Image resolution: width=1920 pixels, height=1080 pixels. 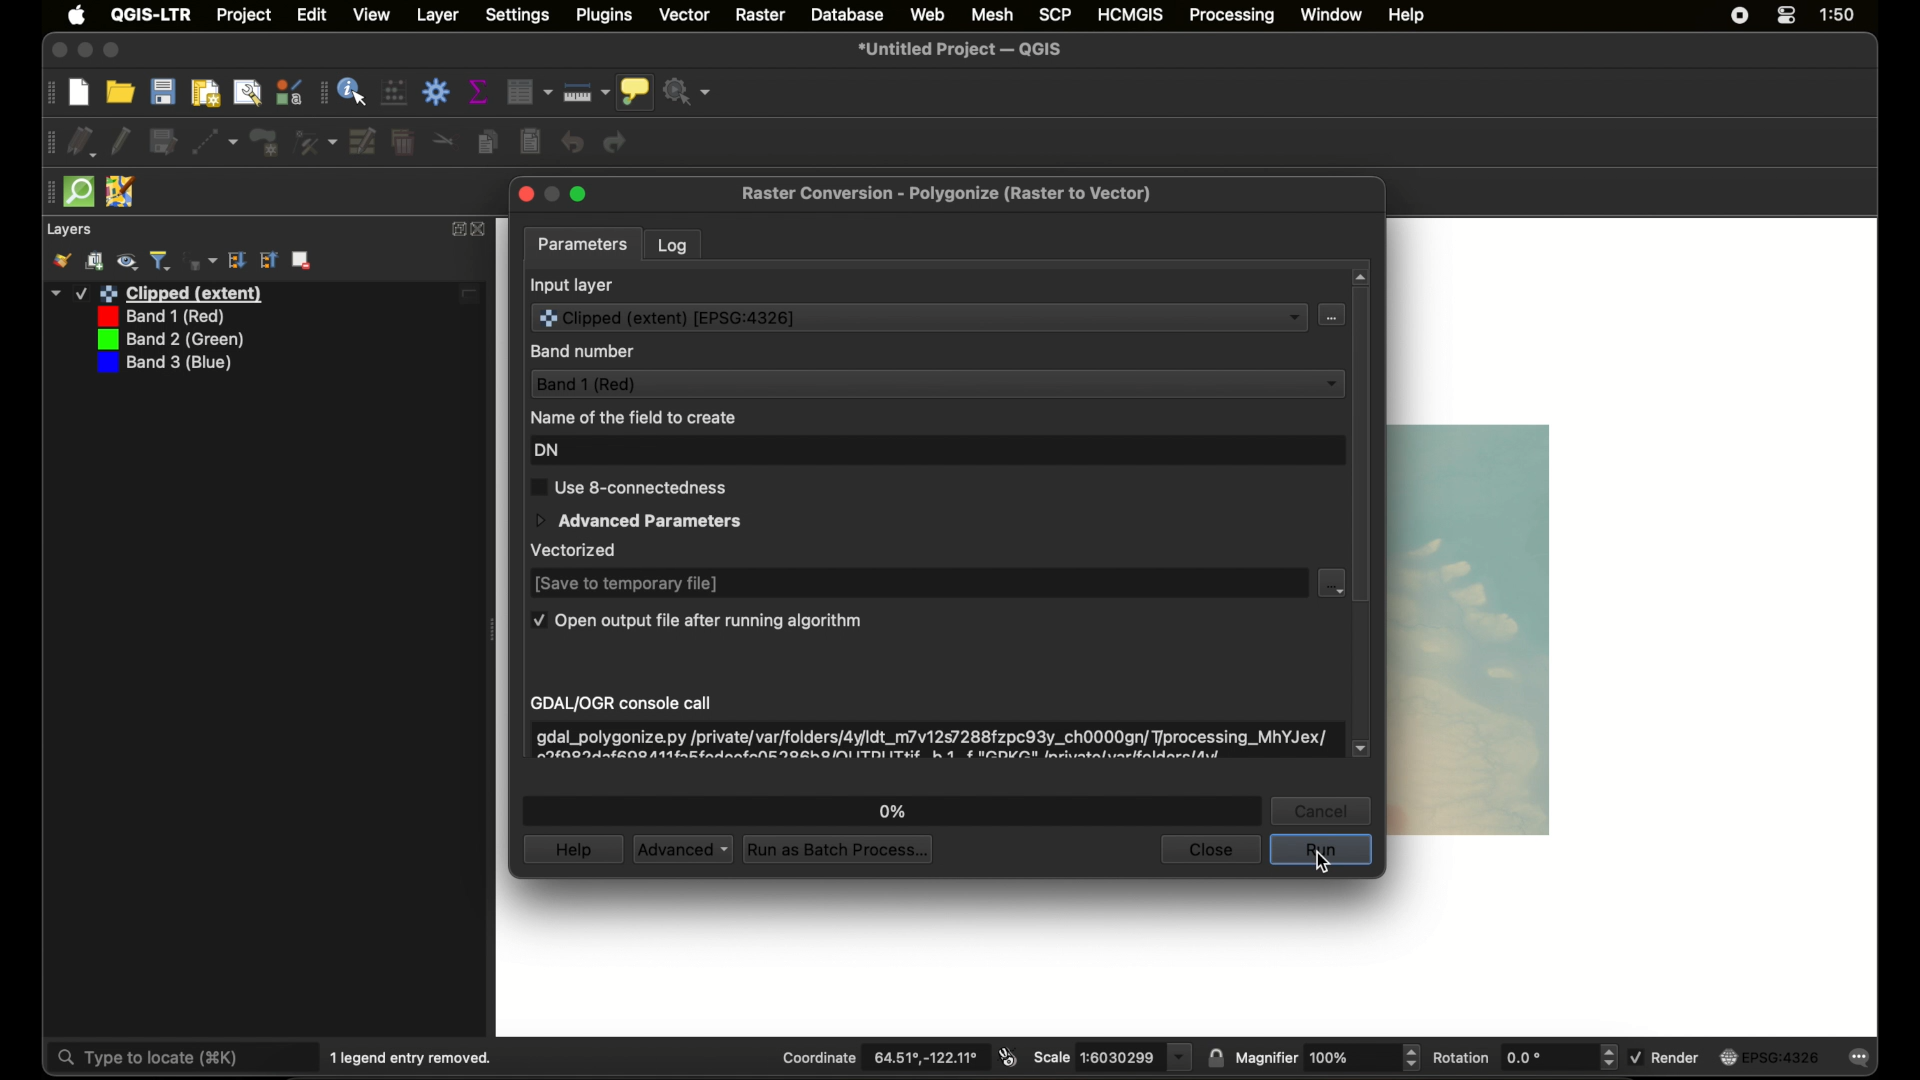 What do you see at coordinates (1361, 277) in the screenshot?
I see `scroll up arrow` at bounding box center [1361, 277].